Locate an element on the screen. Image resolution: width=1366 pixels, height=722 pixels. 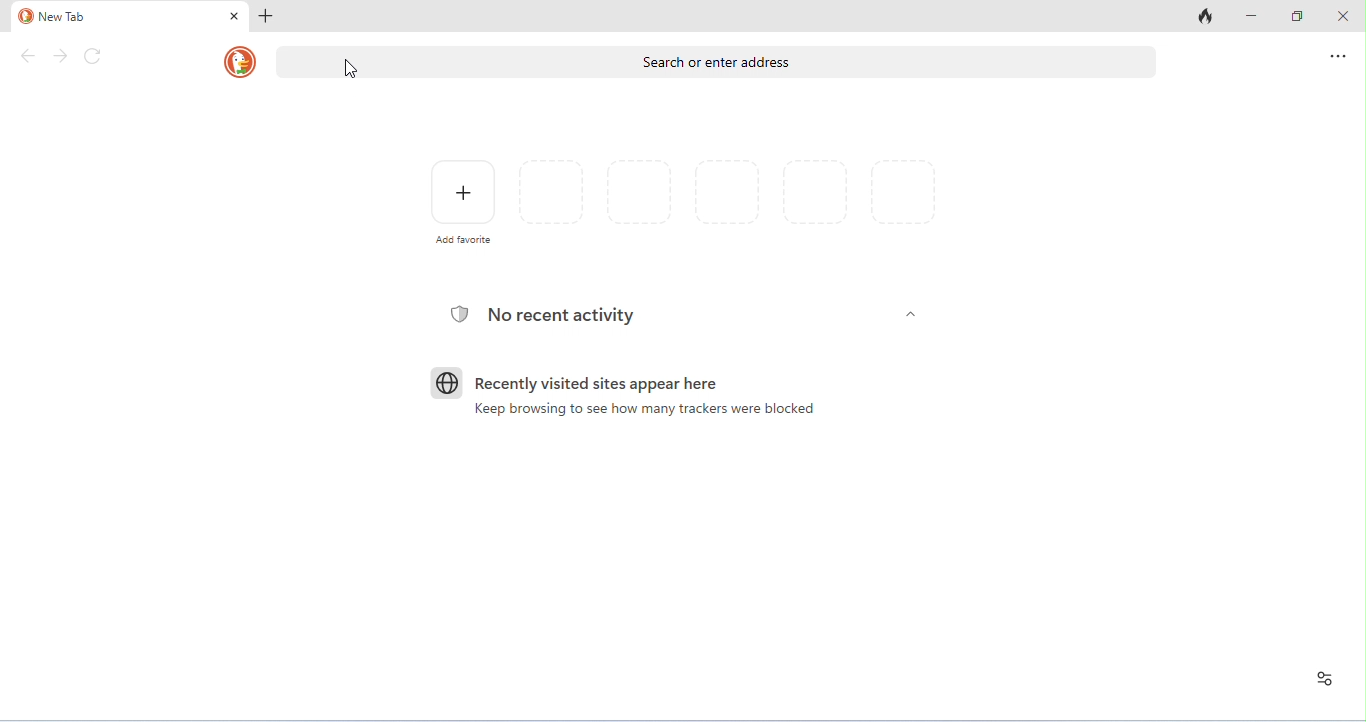
minimize is located at coordinates (1252, 15).